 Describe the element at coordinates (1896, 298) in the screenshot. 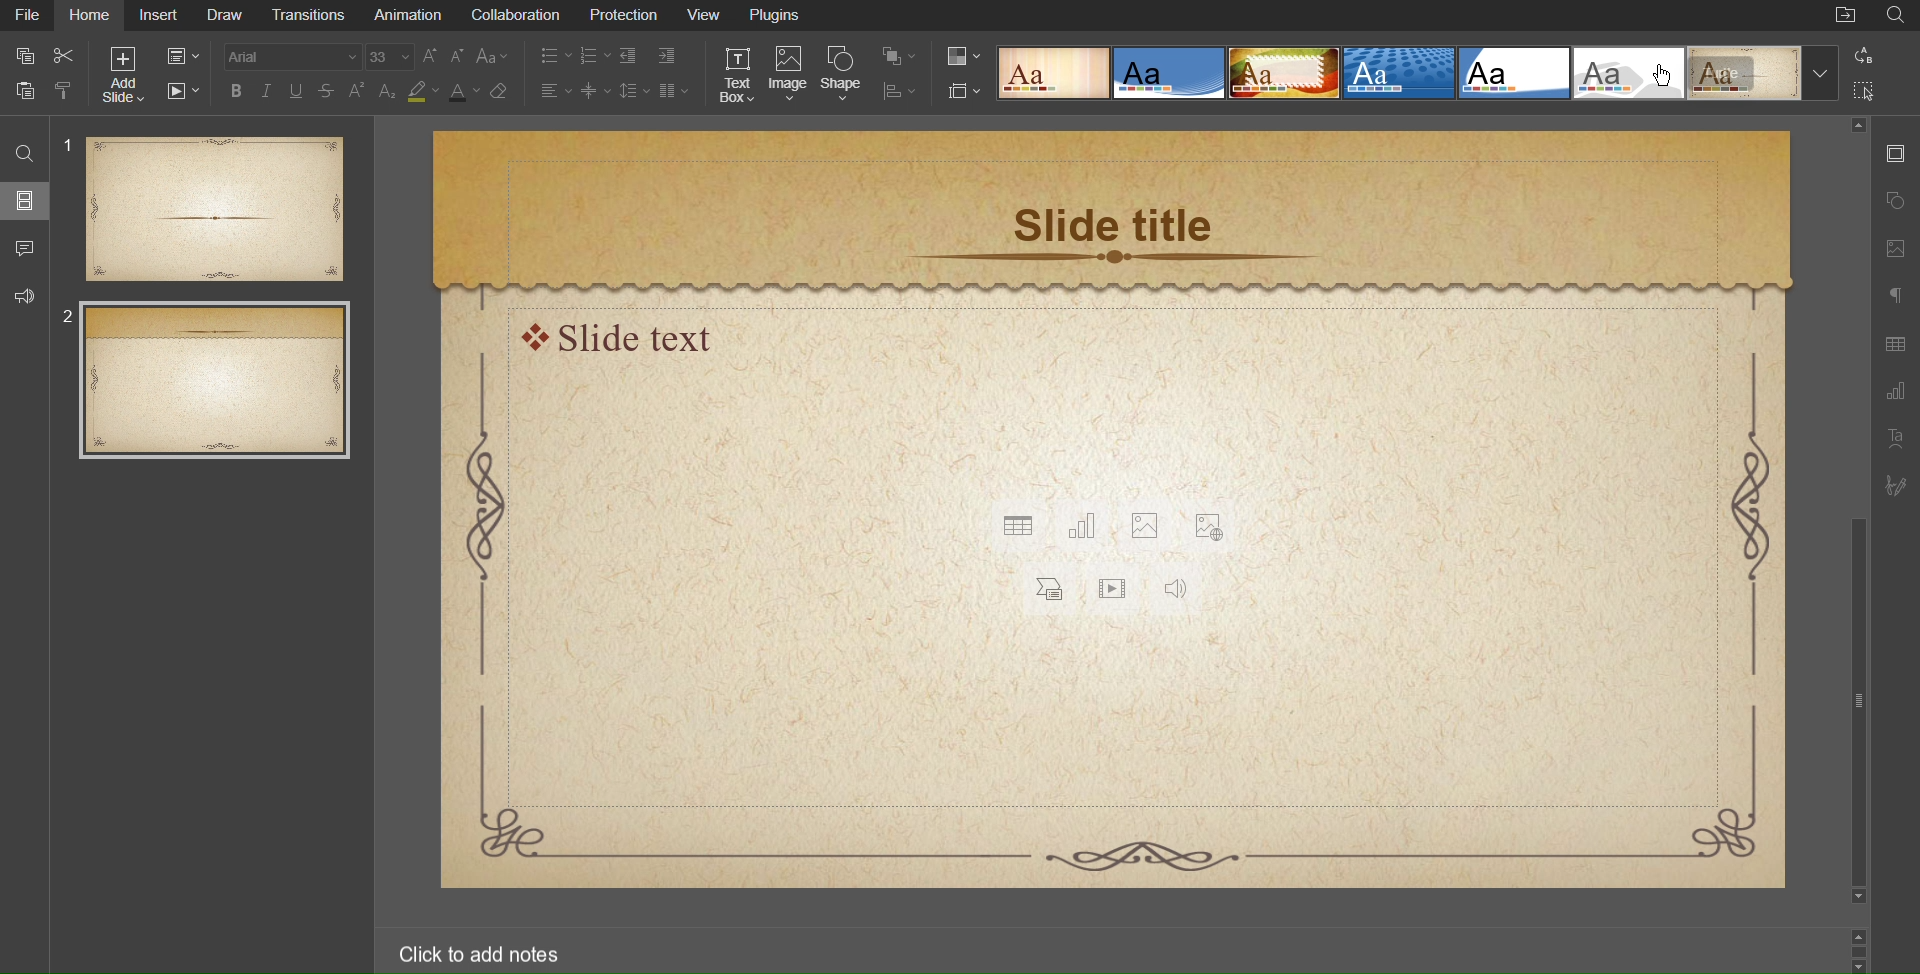

I see `Paragraph Settings` at that location.